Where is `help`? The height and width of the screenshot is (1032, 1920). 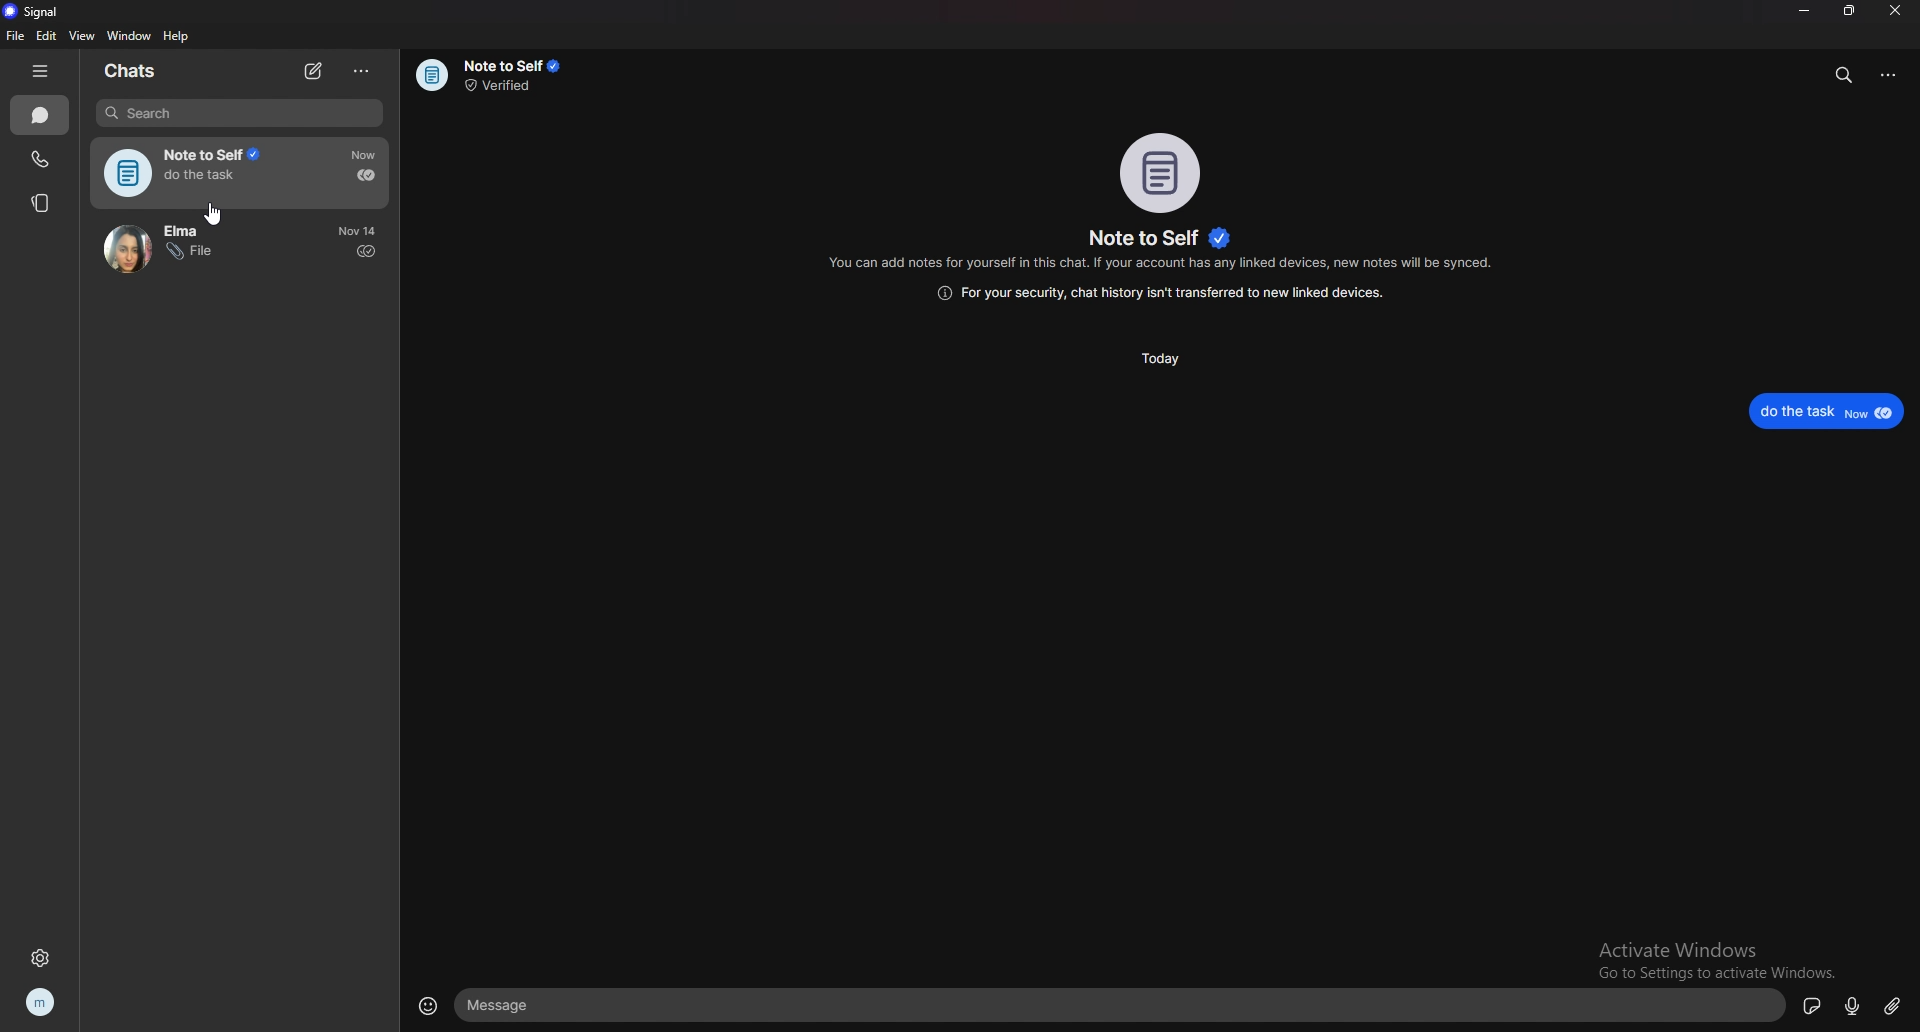
help is located at coordinates (178, 36).